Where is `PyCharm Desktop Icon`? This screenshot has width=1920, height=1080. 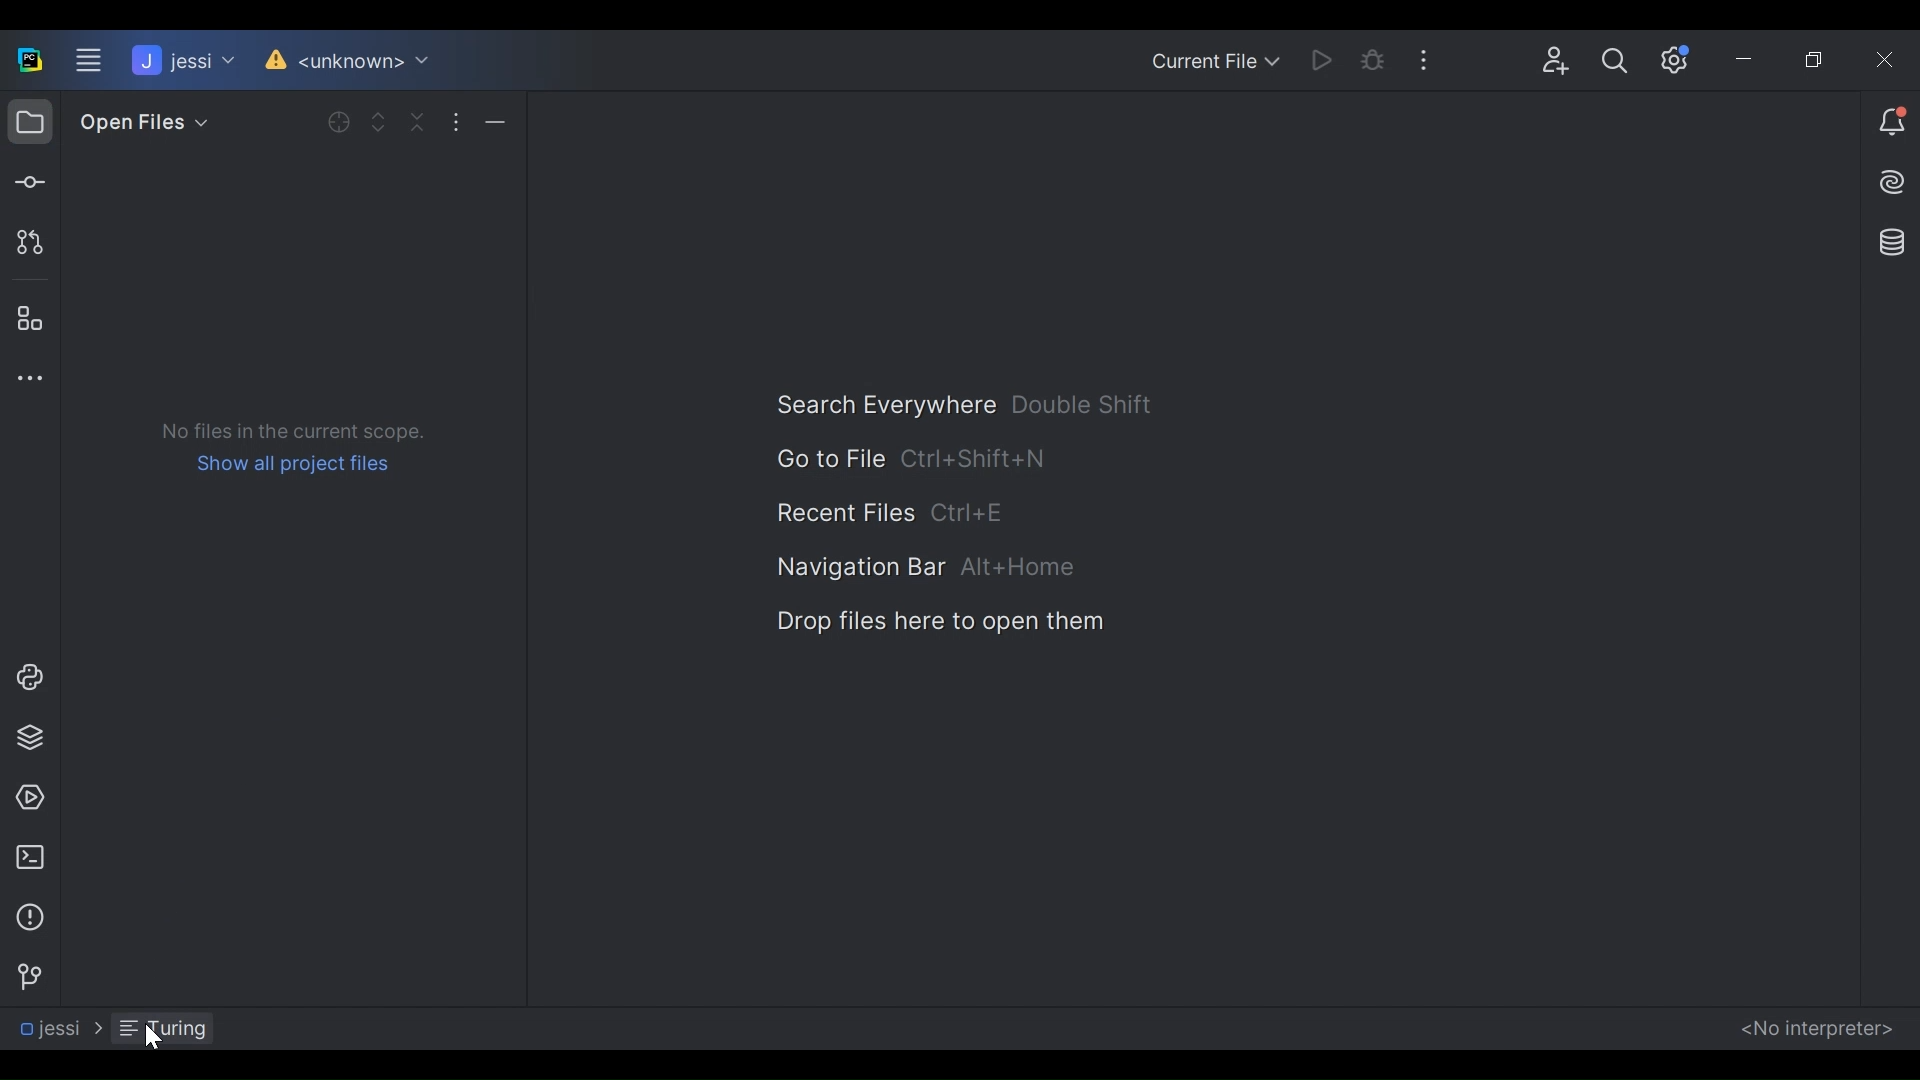
PyCharm Desktop Icon is located at coordinates (30, 62).